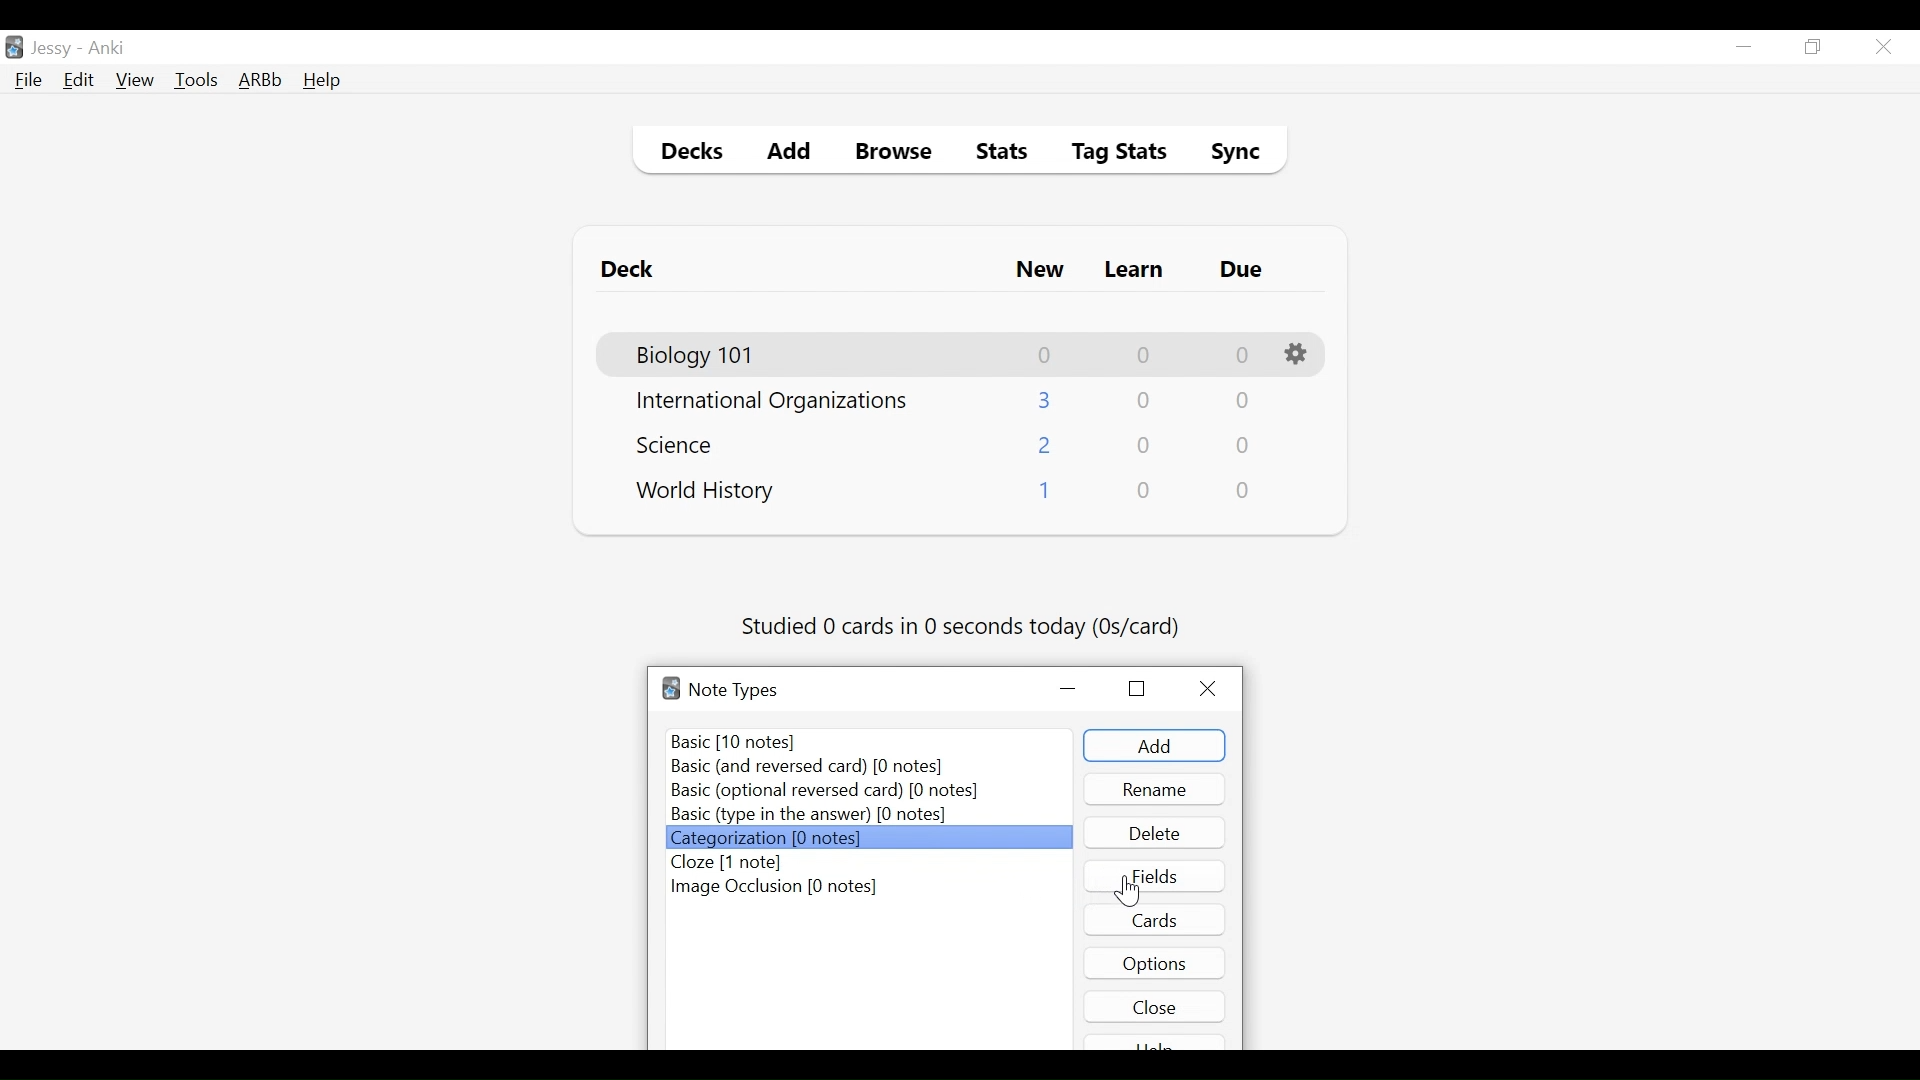  What do you see at coordinates (1243, 270) in the screenshot?
I see `Due` at bounding box center [1243, 270].